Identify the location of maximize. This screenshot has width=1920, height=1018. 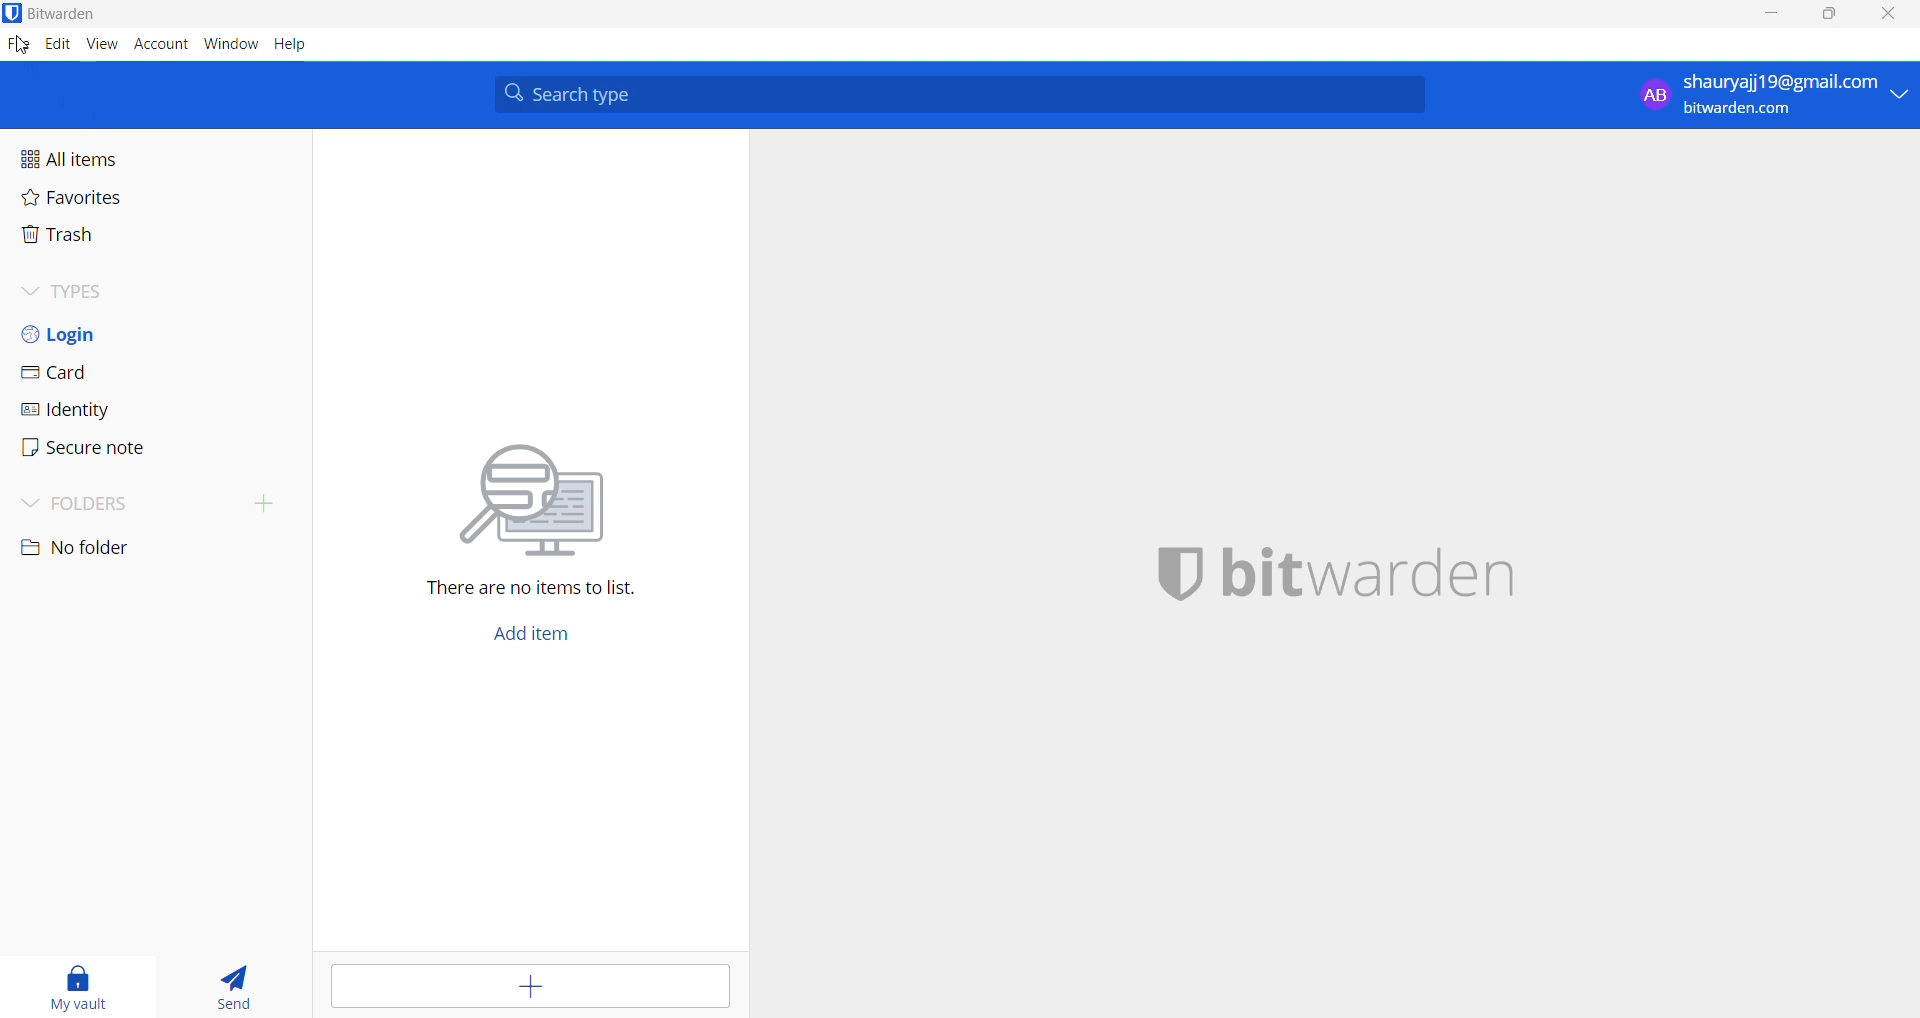
(1822, 15).